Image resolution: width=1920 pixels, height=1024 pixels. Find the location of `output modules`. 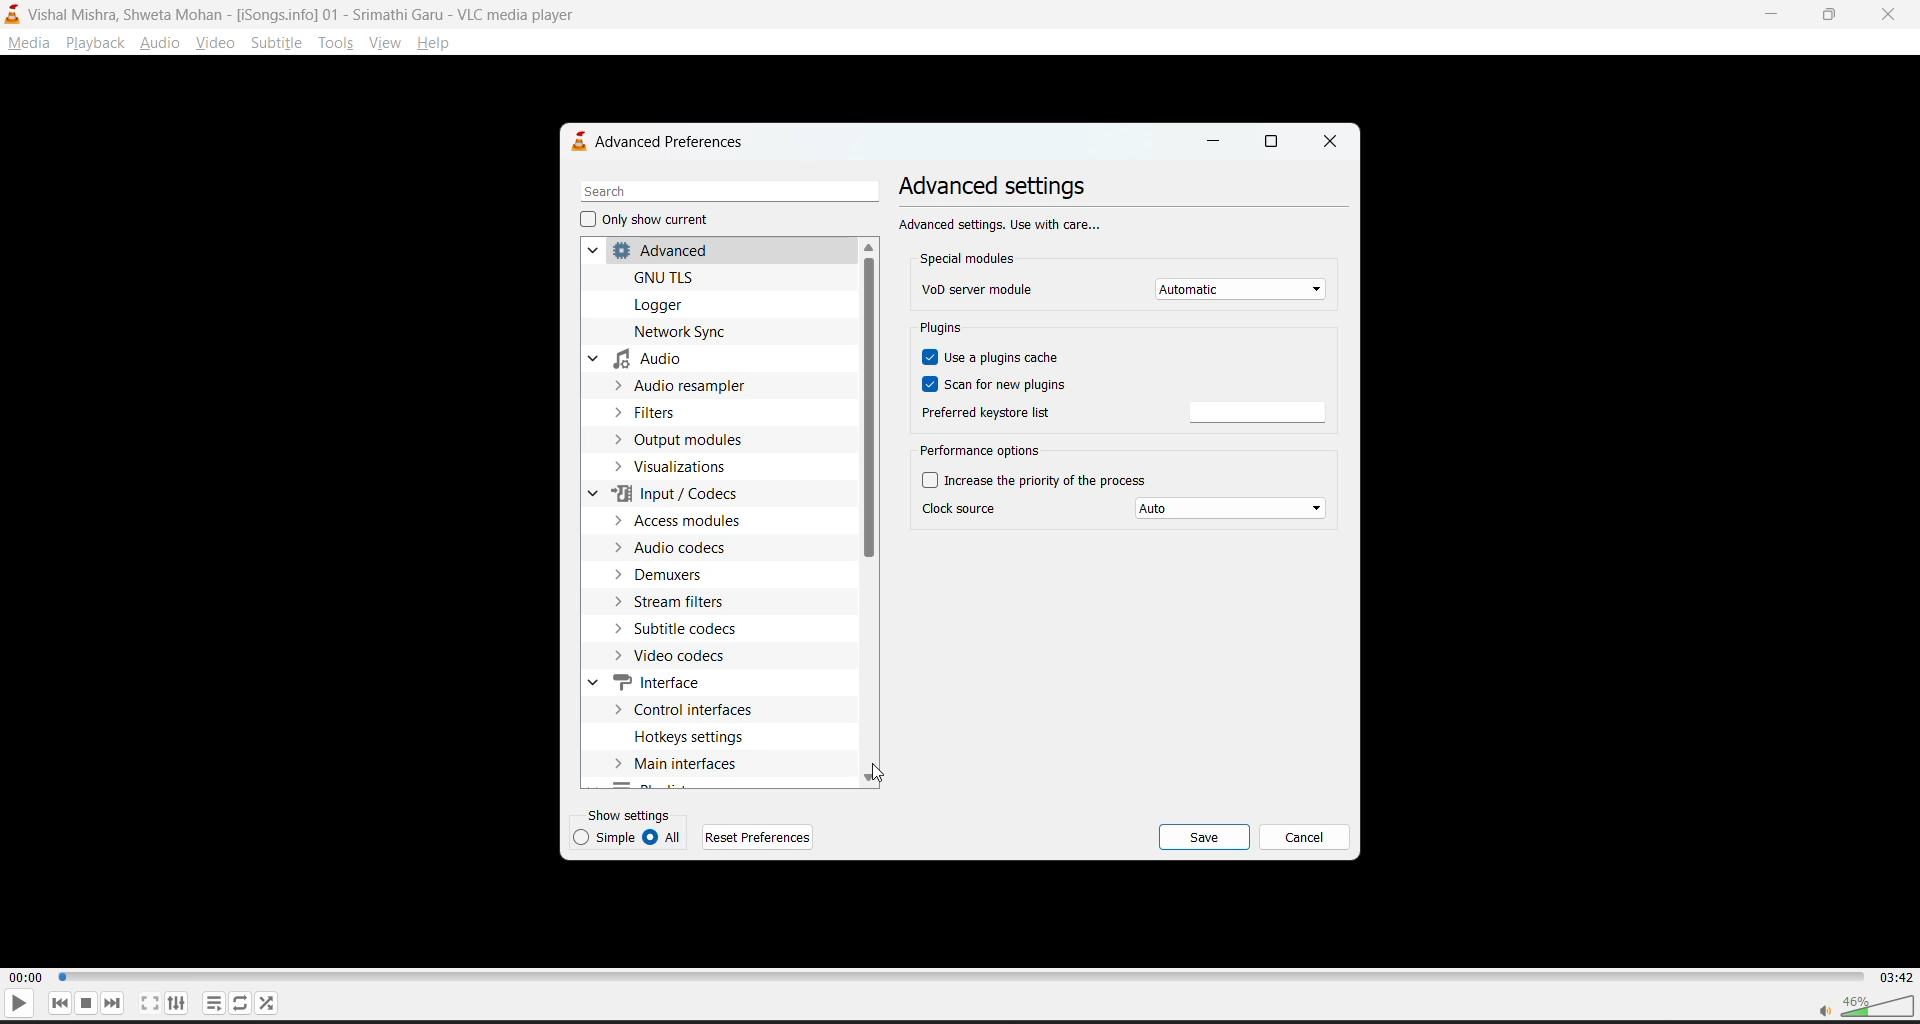

output modules is located at coordinates (692, 442).